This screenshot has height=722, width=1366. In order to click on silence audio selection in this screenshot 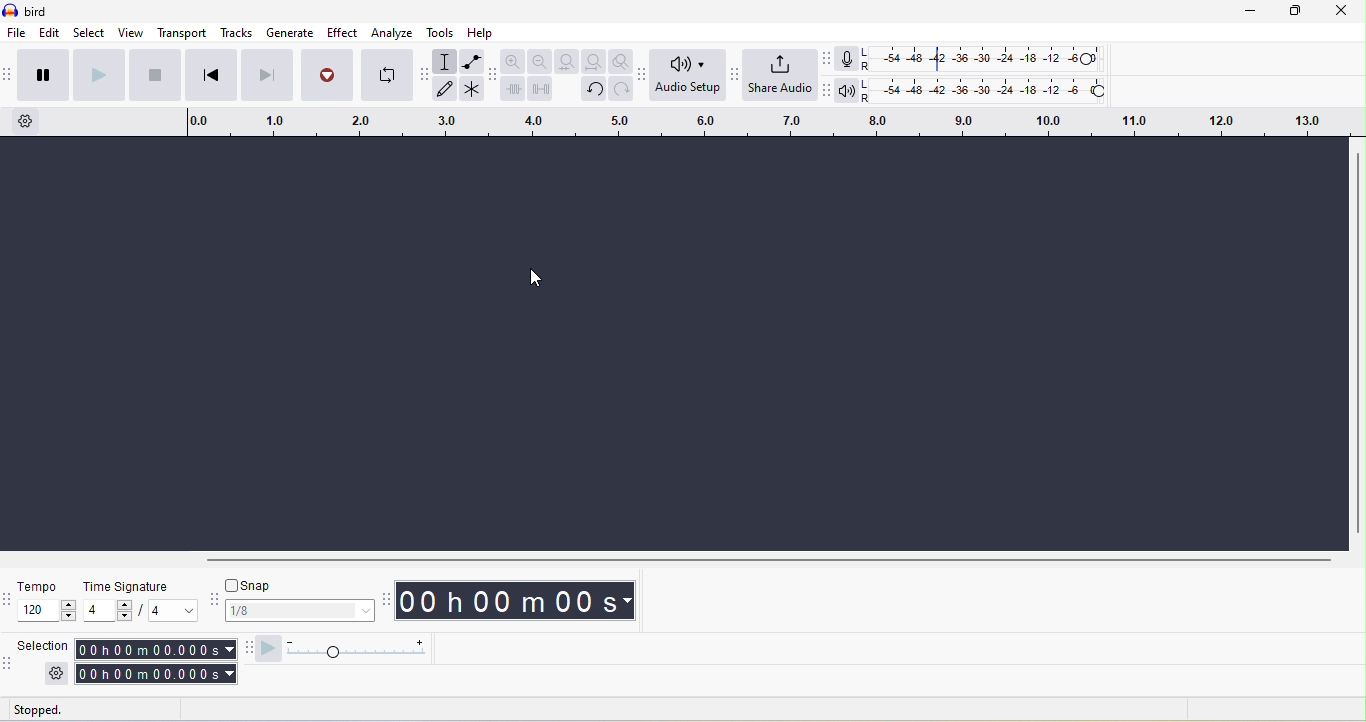, I will do `click(539, 88)`.